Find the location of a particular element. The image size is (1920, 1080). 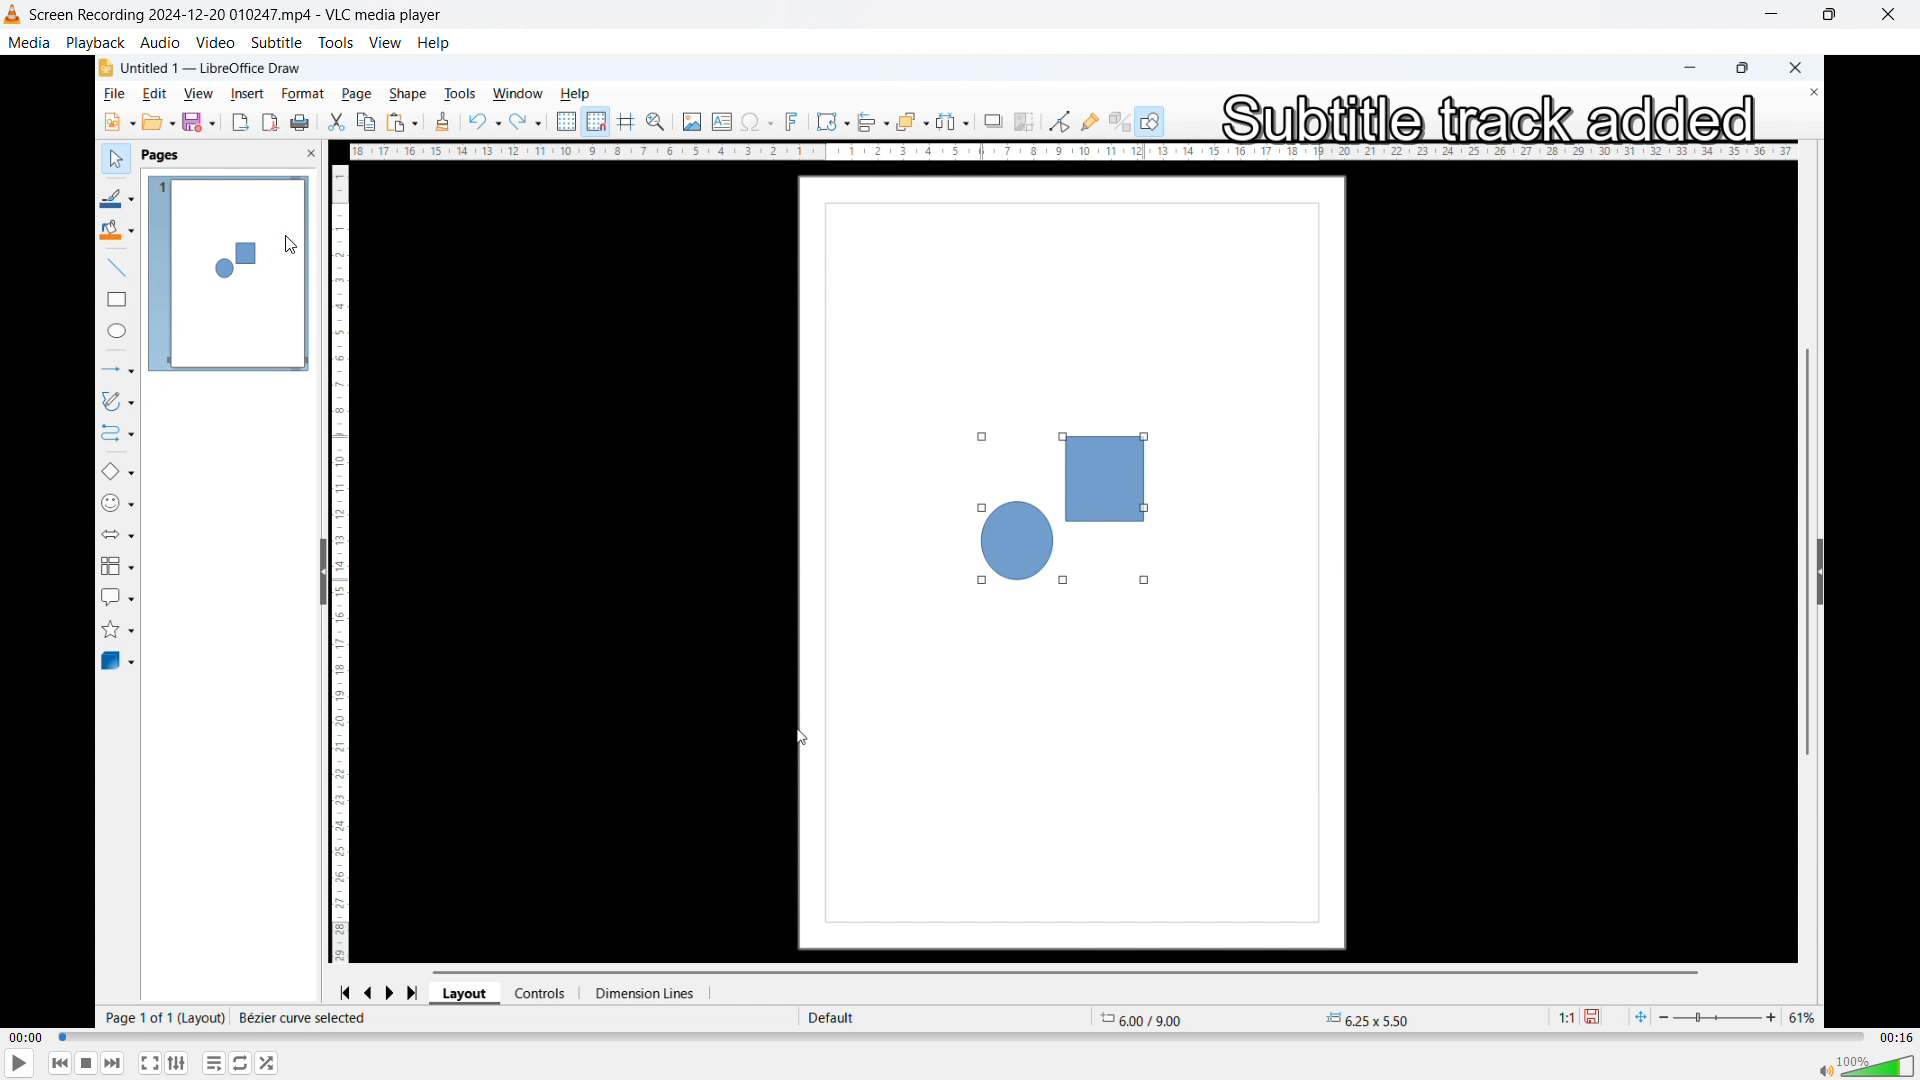

window is located at coordinates (518, 93).